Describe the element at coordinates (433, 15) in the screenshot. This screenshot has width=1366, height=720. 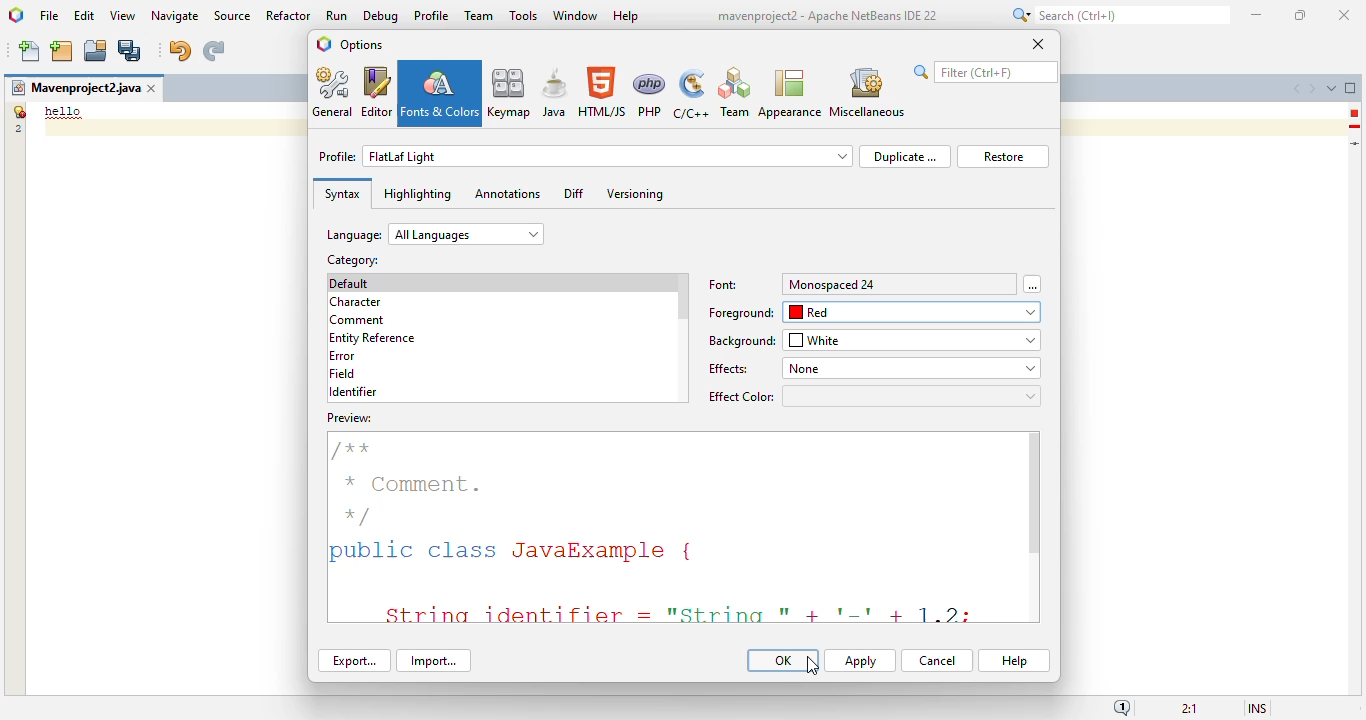
I see `profile` at that location.